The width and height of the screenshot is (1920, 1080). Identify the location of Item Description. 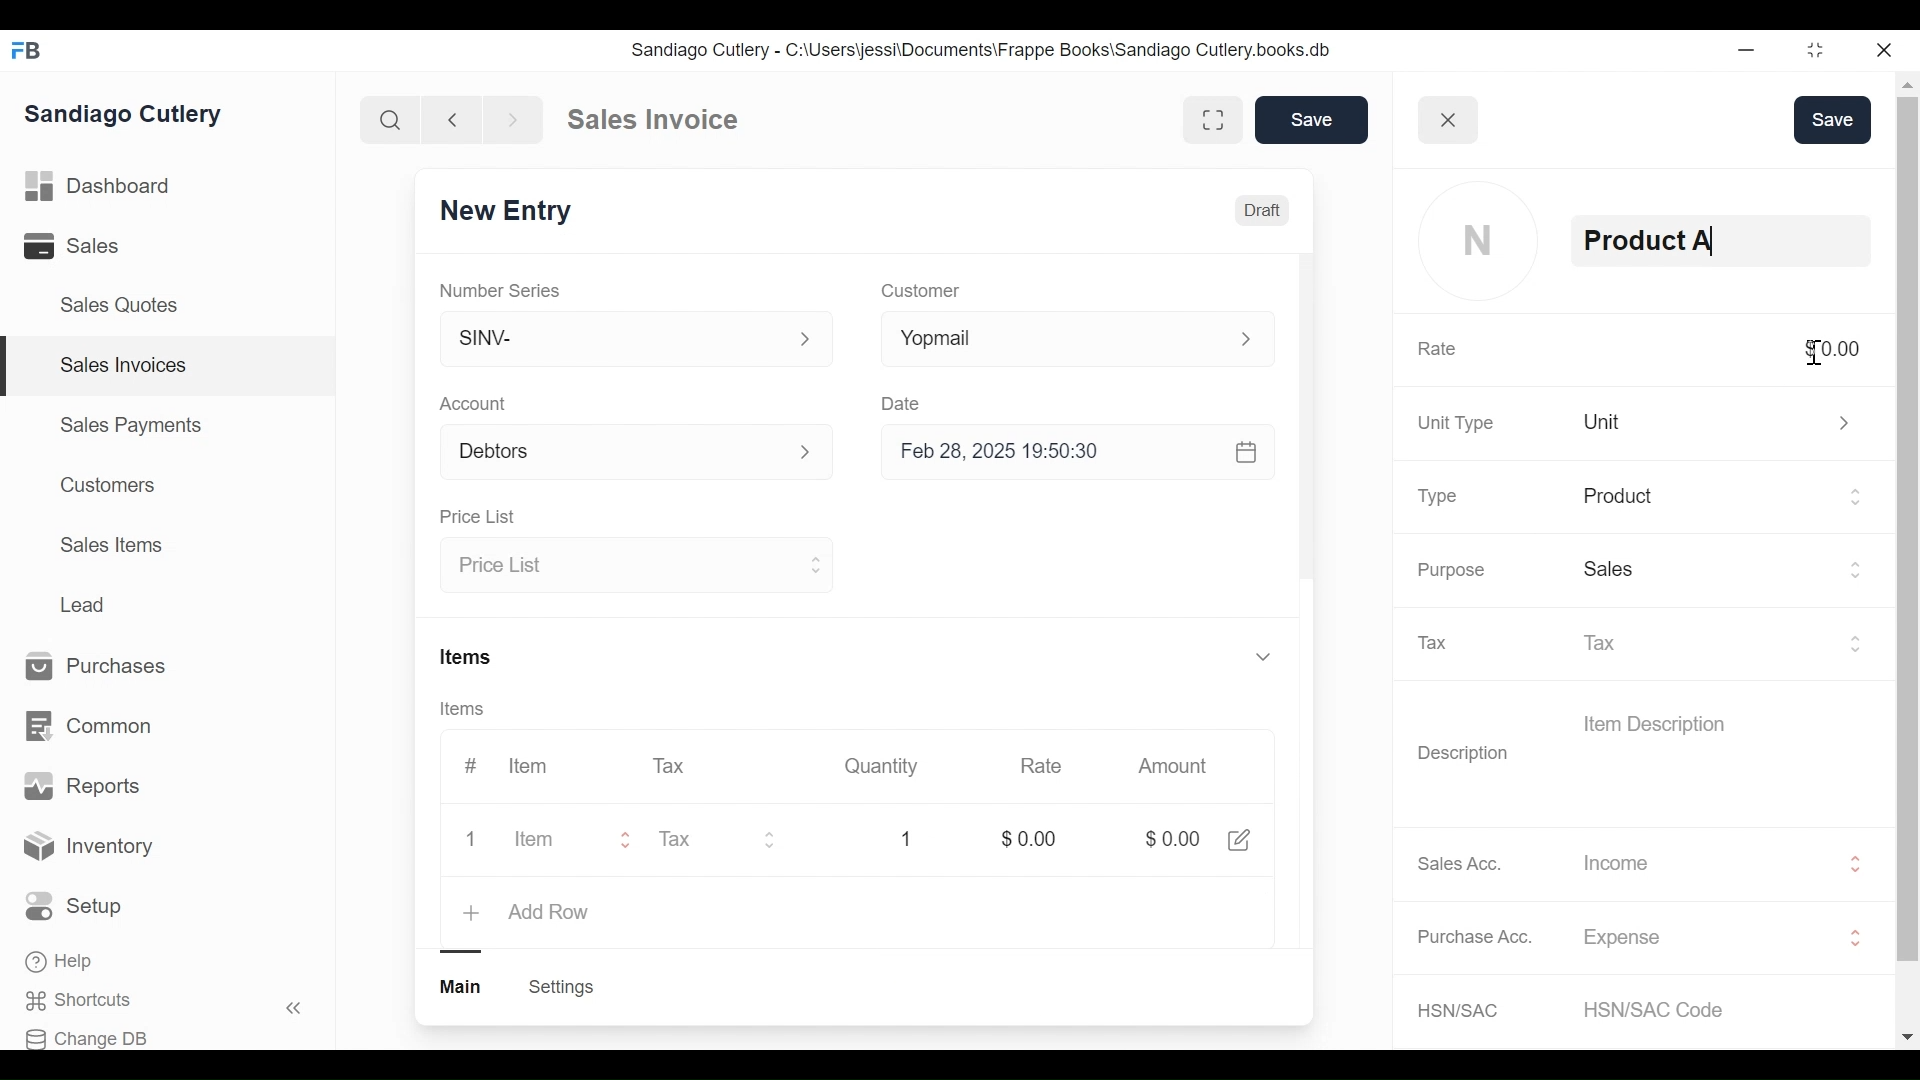
(1653, 722).